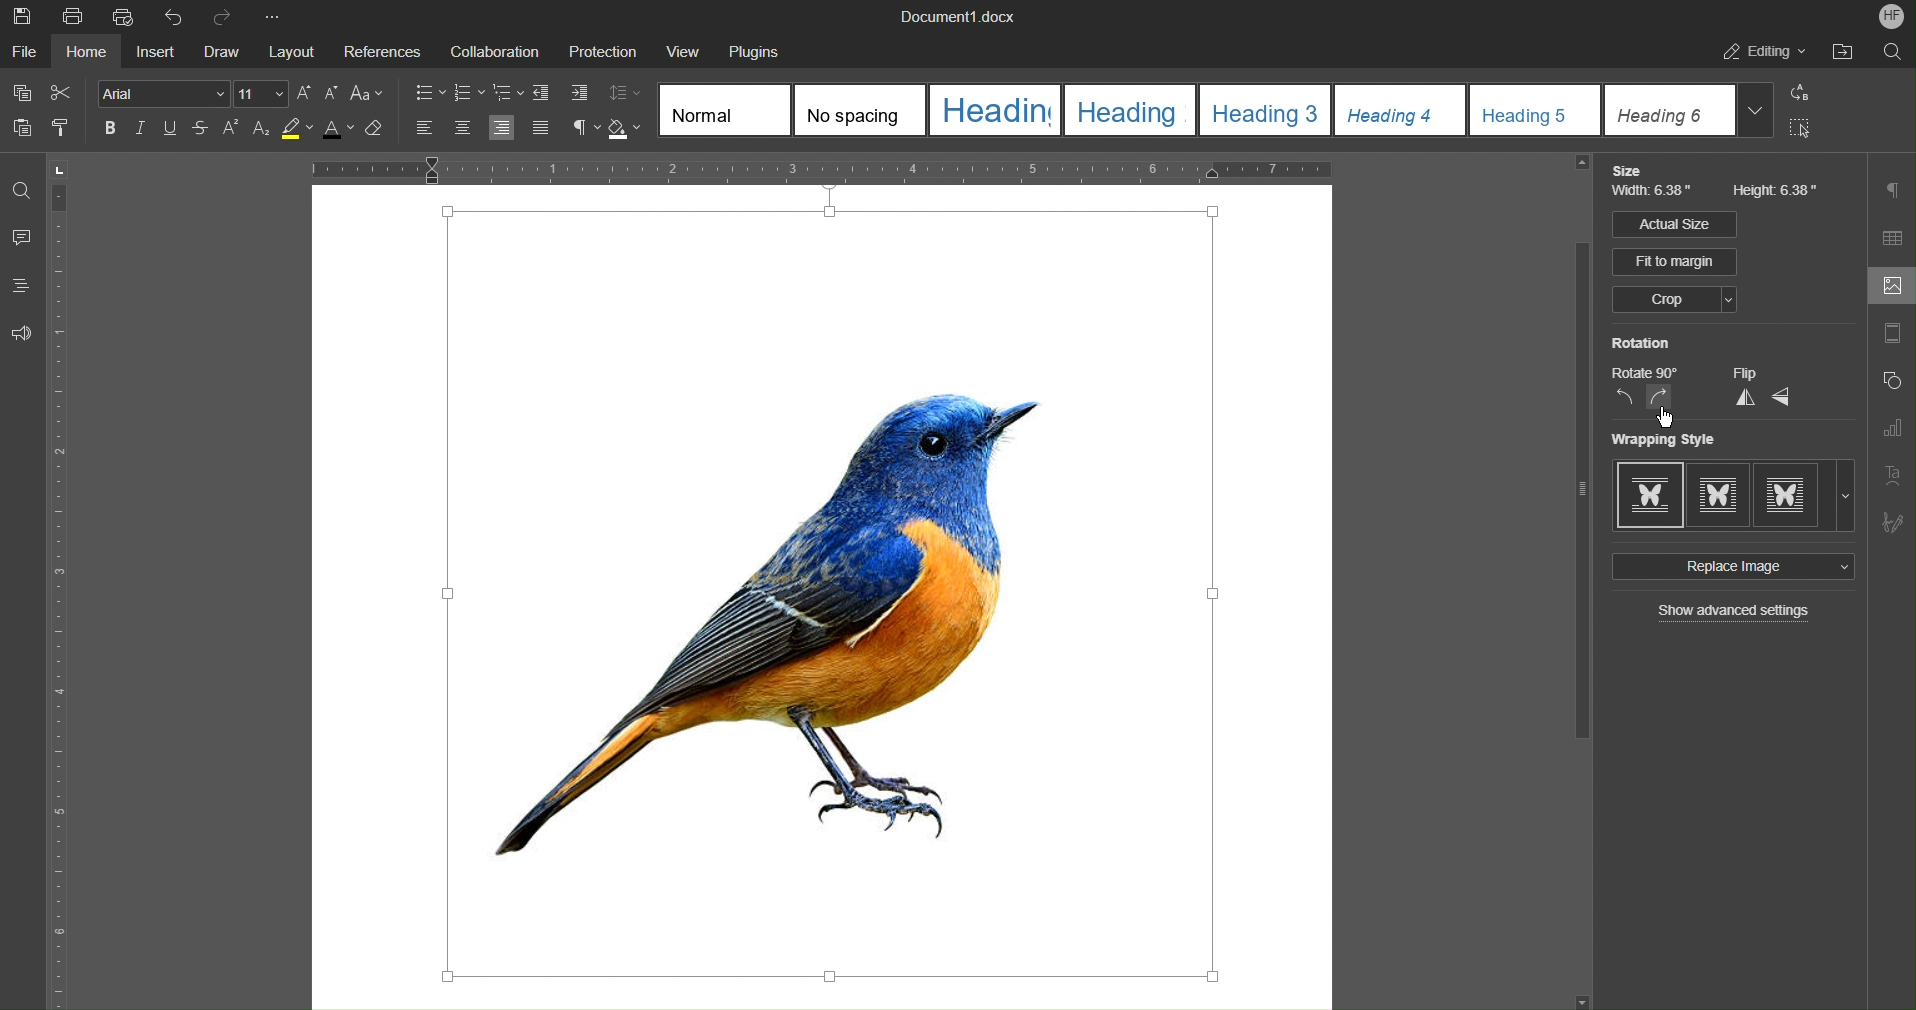 This screenshot has height=1010, width=1916. What do you see at coordinates (24, 50) in the screenshot?
I see `File` at bounding box center [24, 50].